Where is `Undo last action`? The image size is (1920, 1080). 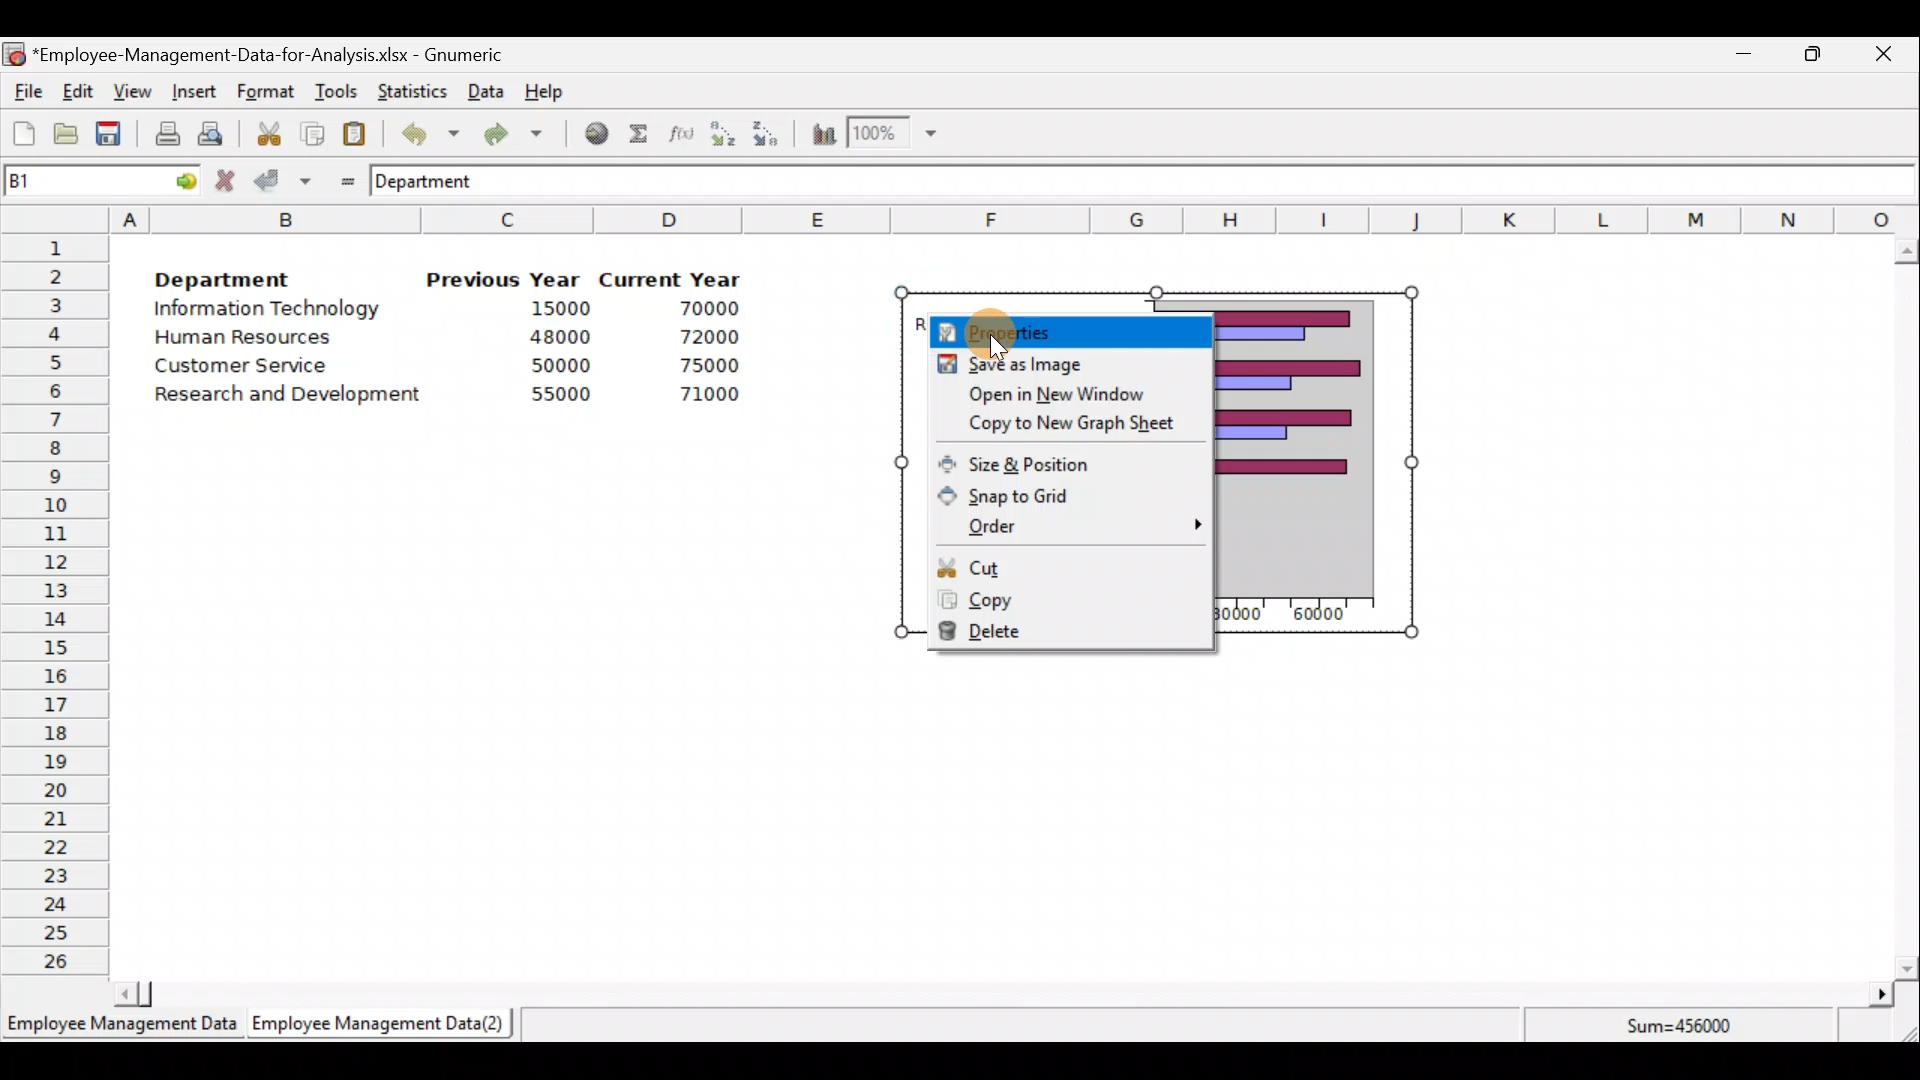
Undo last action is located at coordinates (419, 129).